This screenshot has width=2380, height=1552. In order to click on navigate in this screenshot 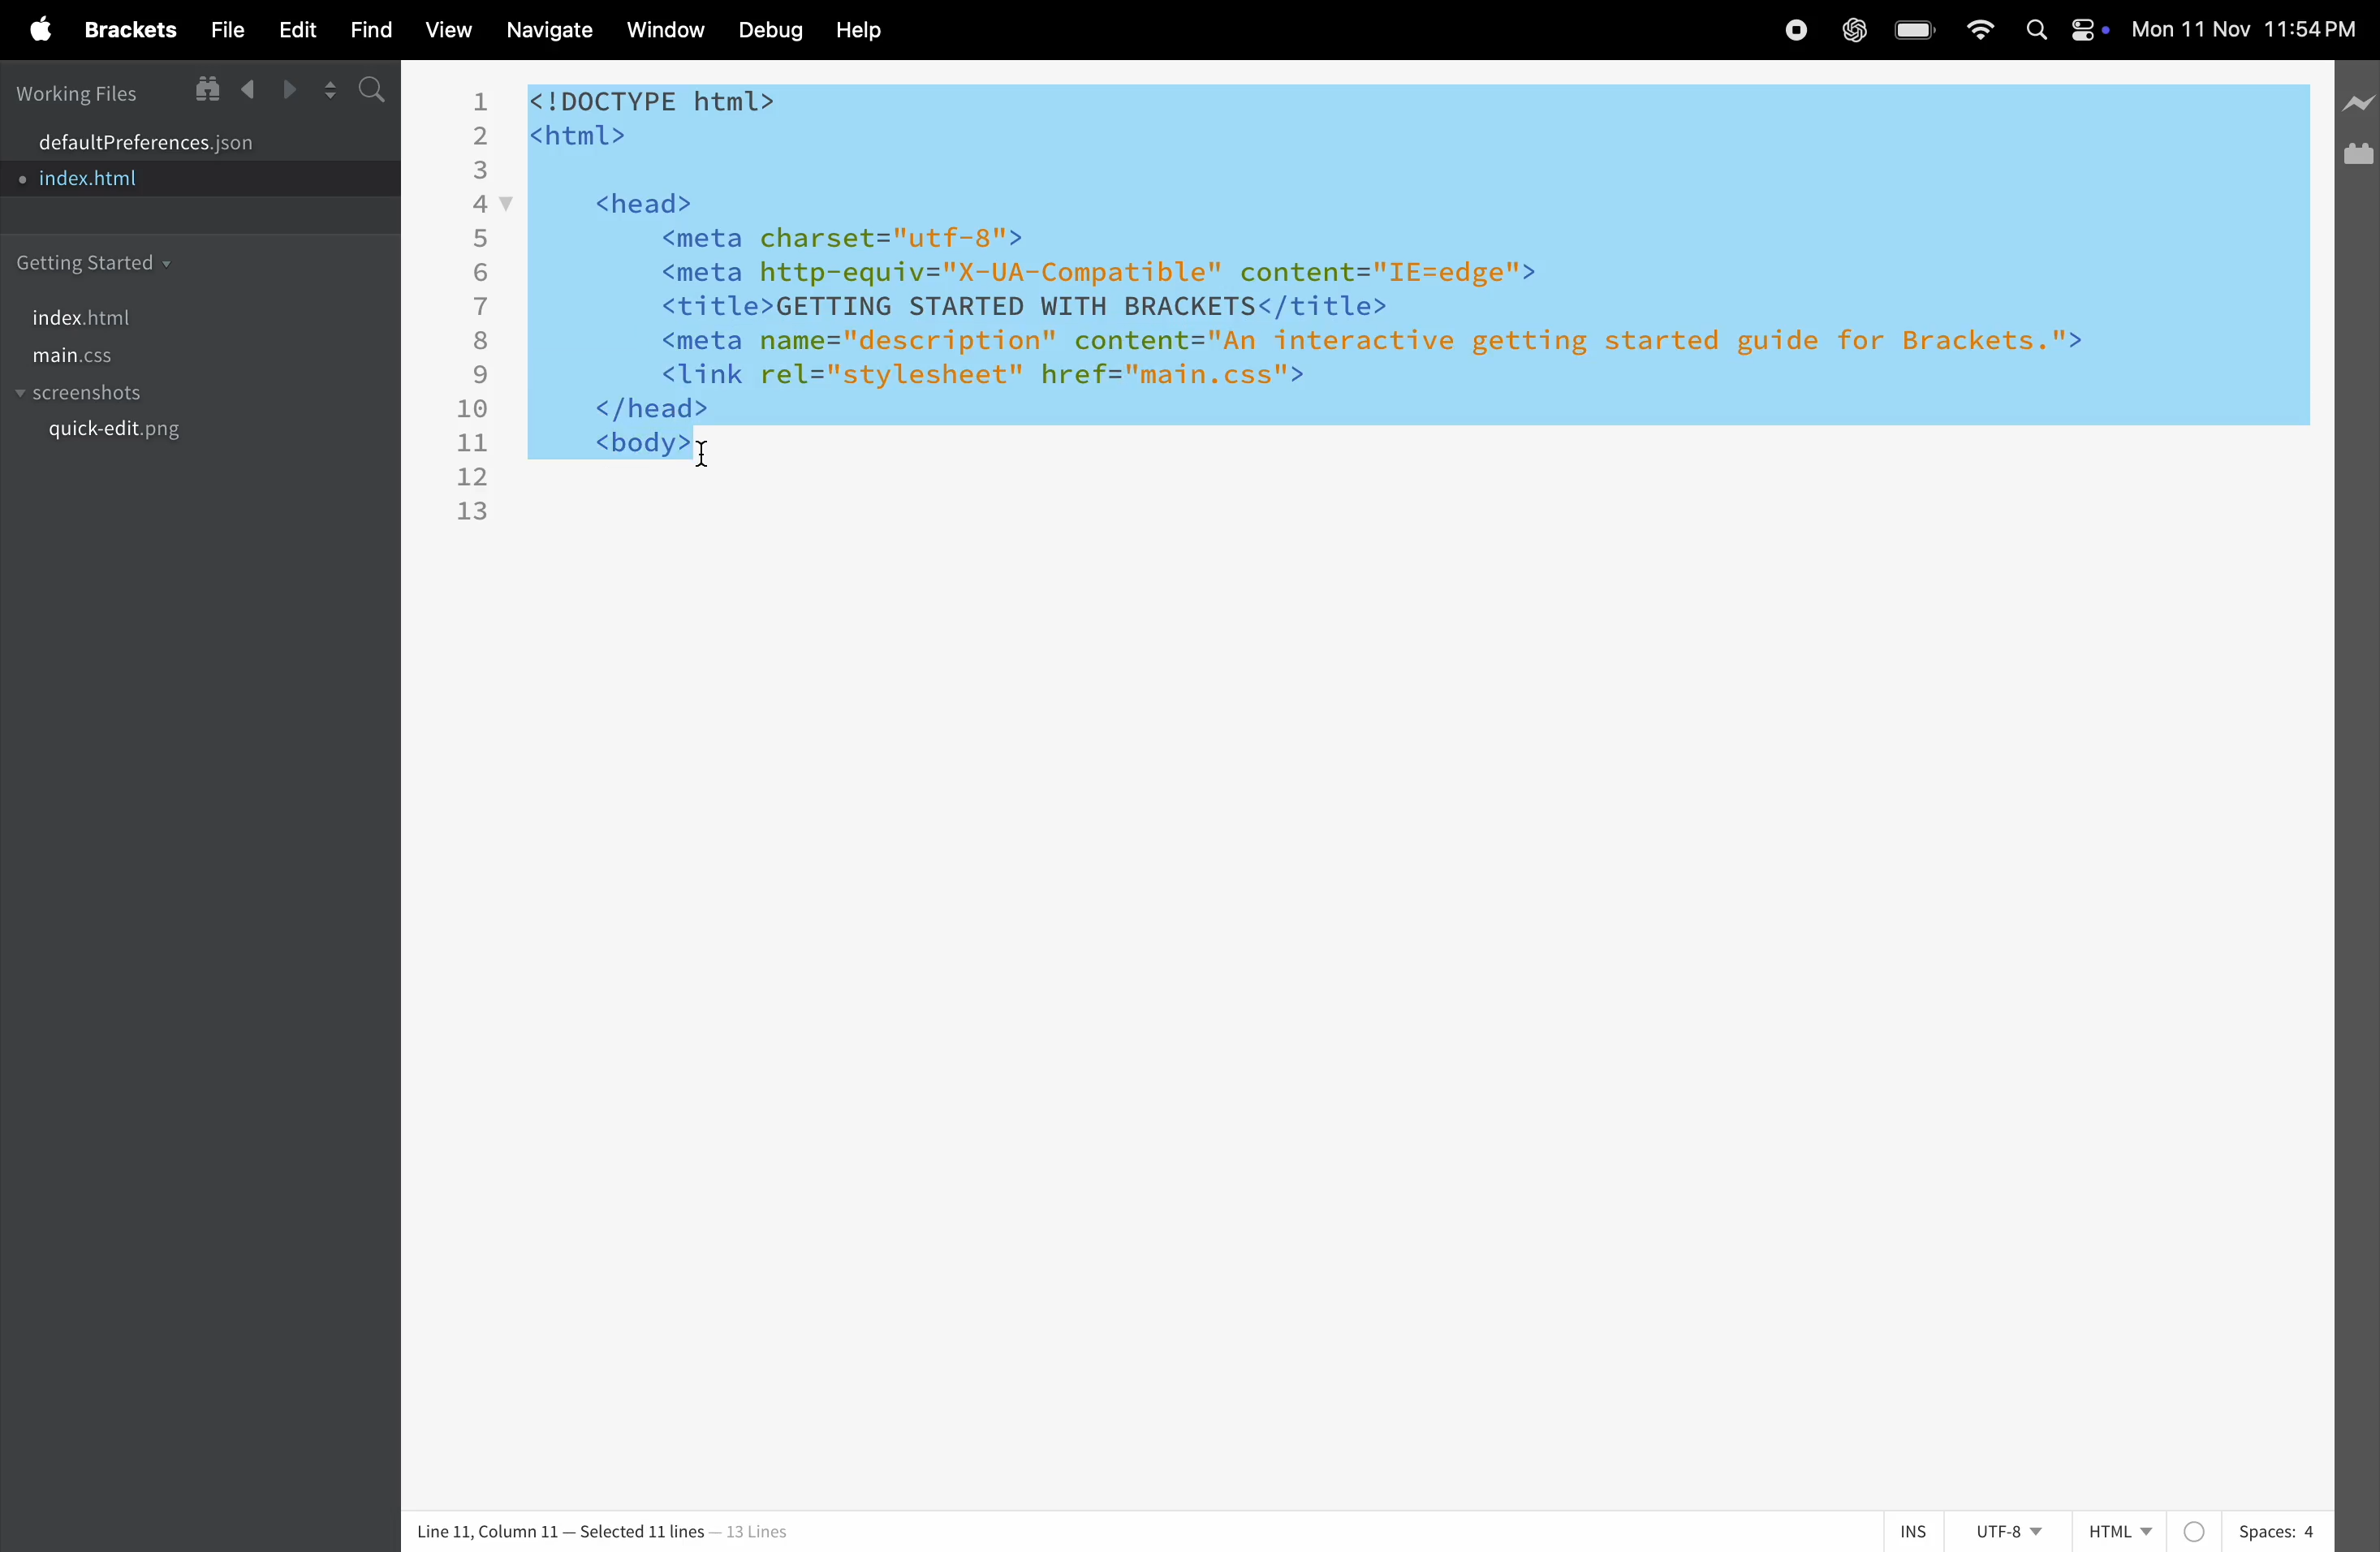, I will do `click(543, 31)`.